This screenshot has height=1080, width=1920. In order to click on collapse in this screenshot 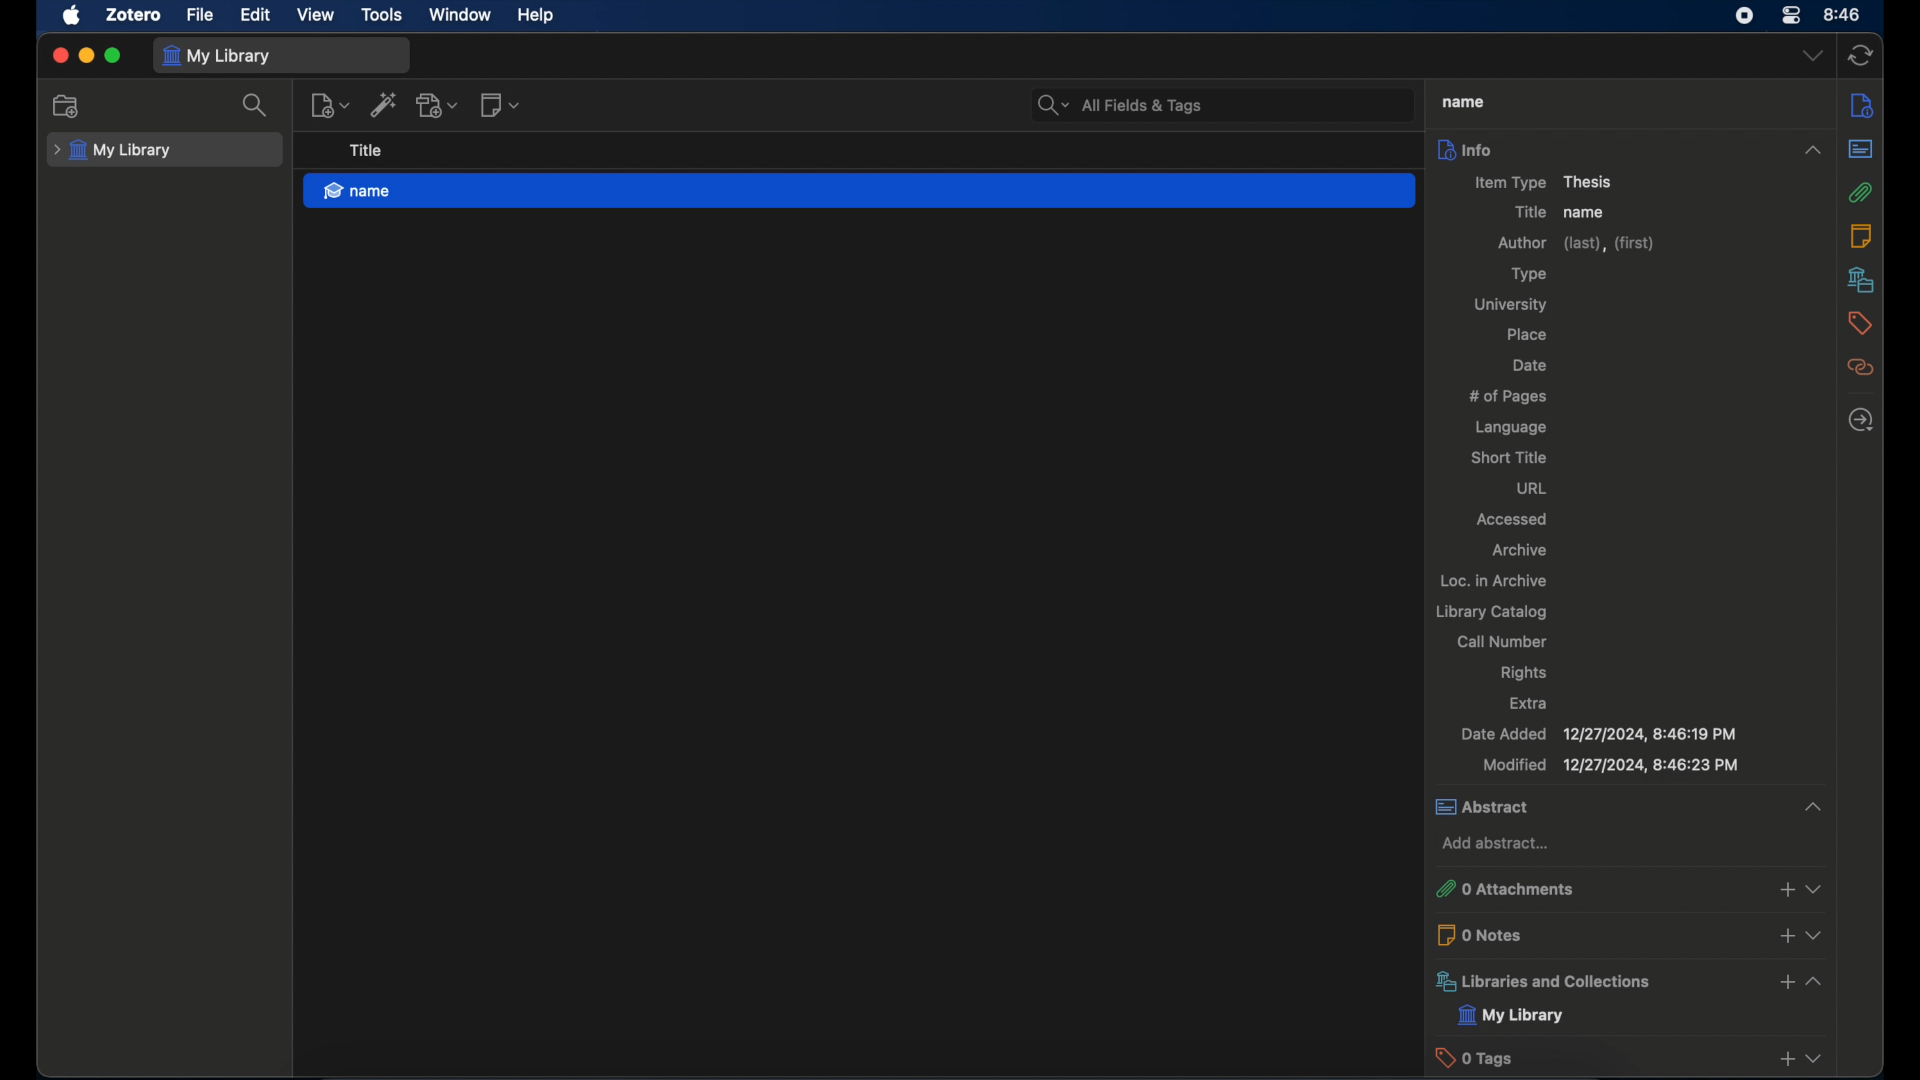, I will do `click(1814, 980)`.